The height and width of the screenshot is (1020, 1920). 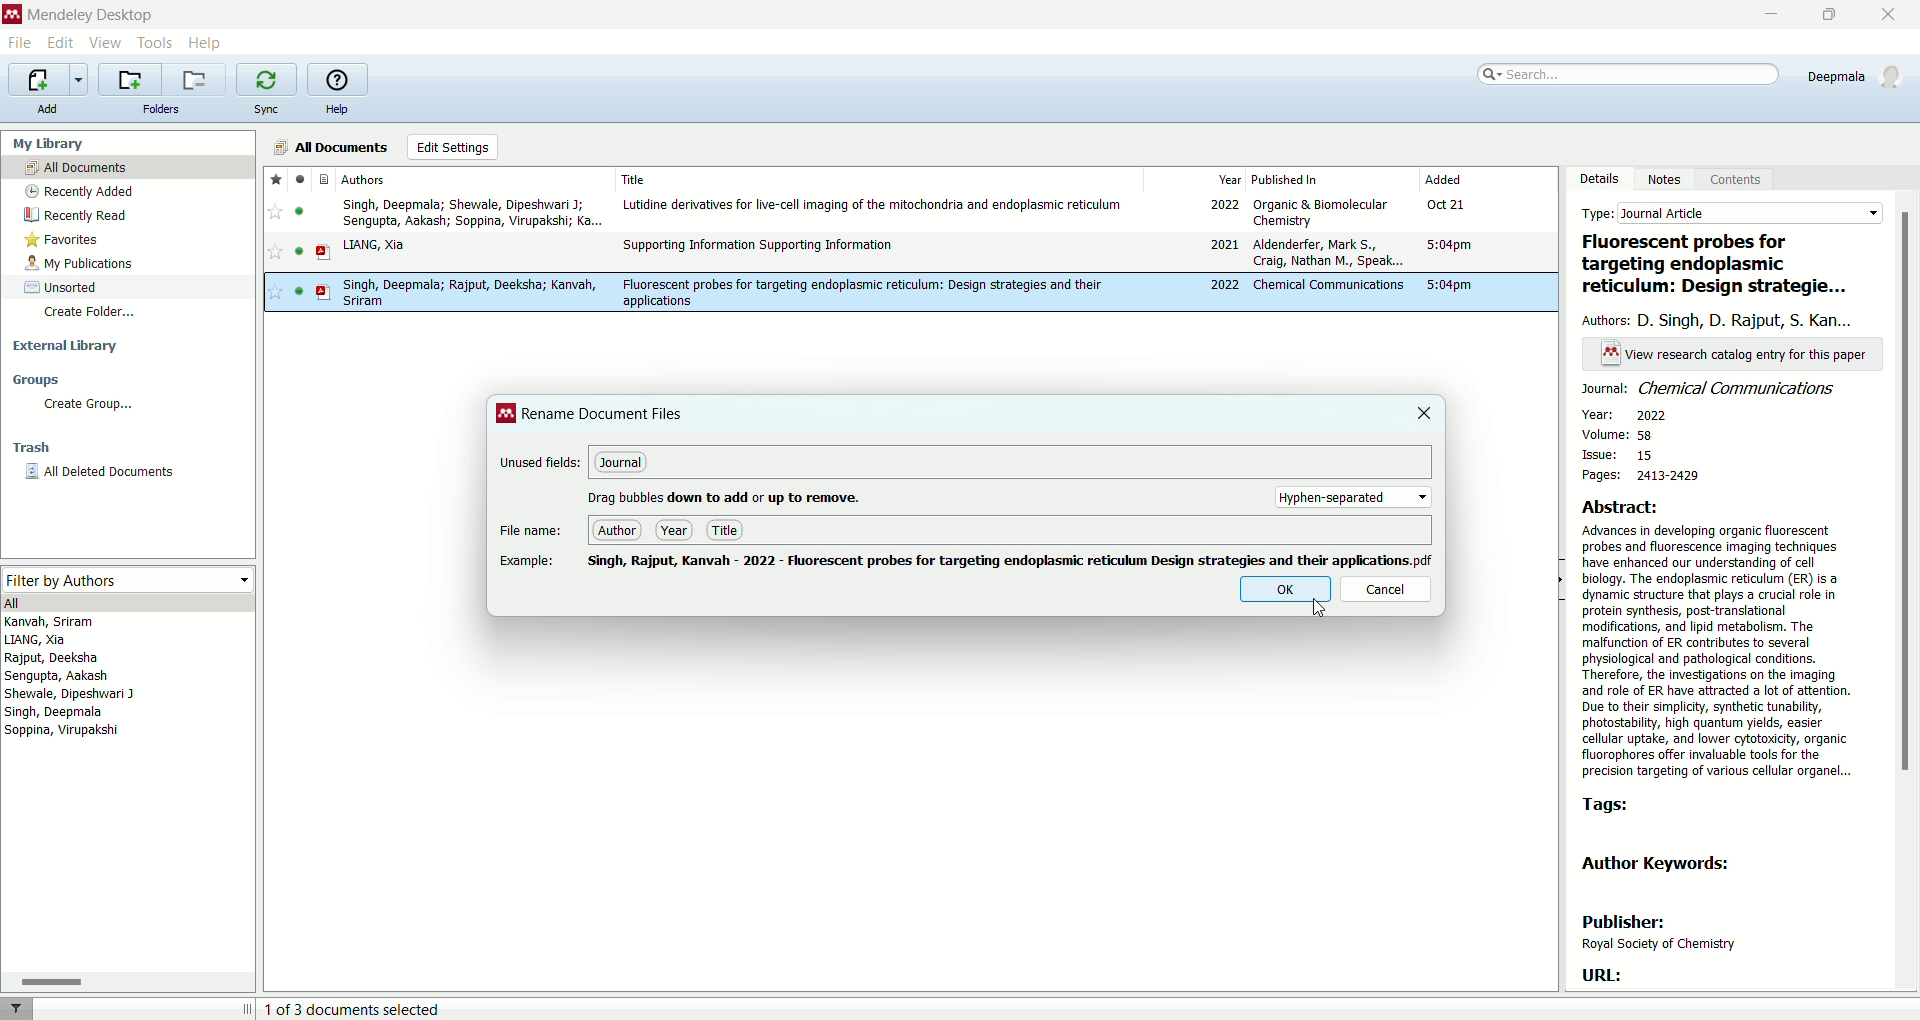 What do you see at coordinates (332, 145) in the screenshot?
I see `all documents` at bounding box center [332, 145].